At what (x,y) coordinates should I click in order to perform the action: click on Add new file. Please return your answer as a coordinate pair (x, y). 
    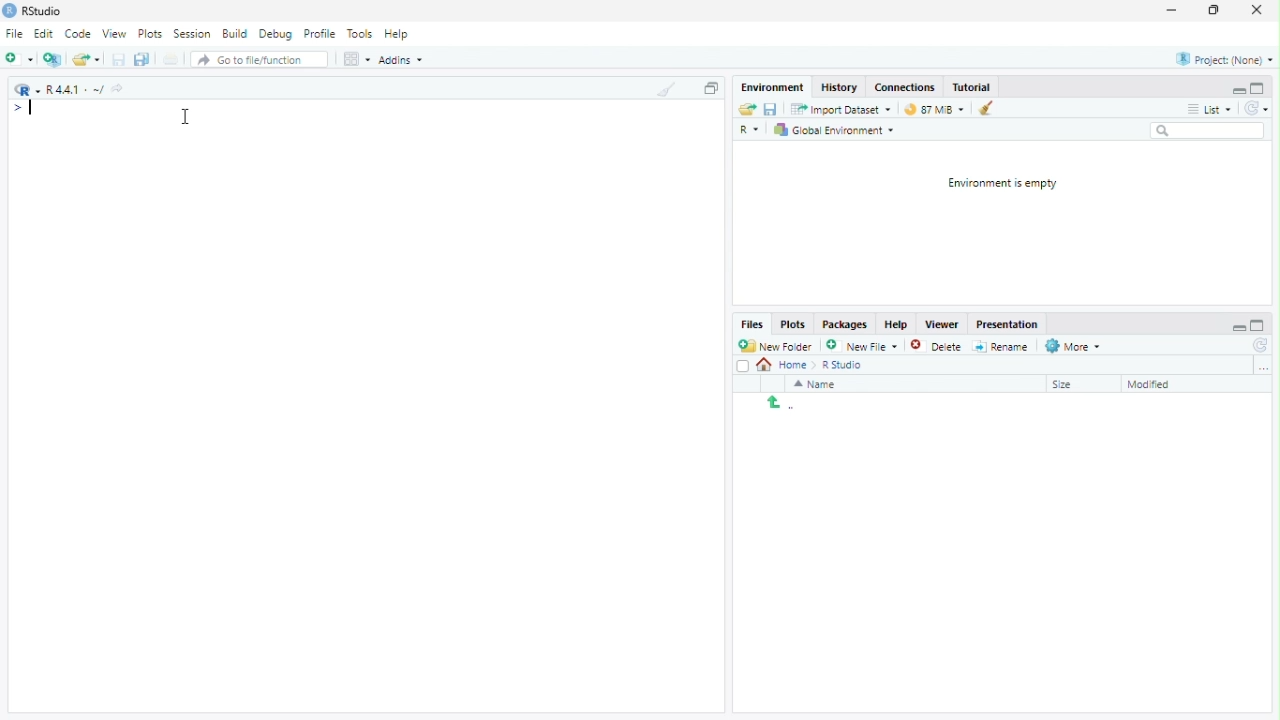
    Looking at the image, I should click on (18, 57).